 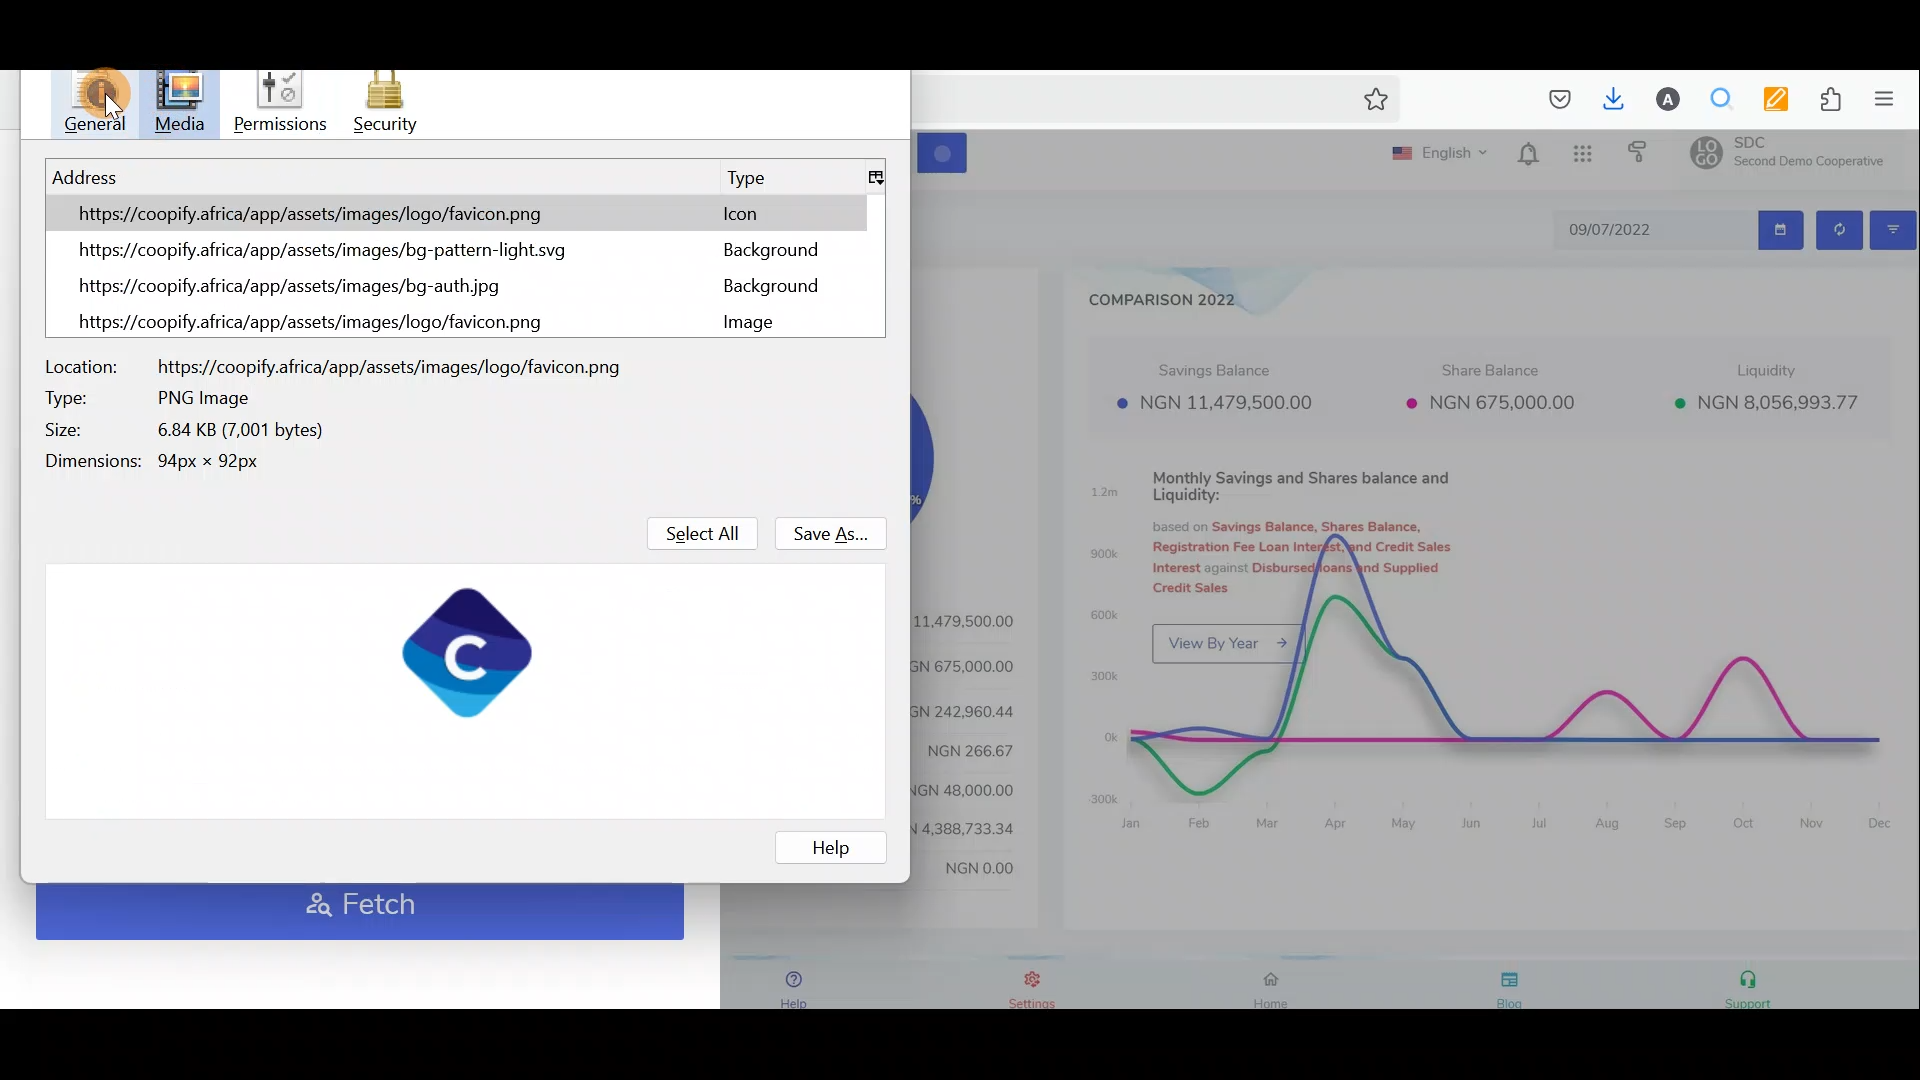 I want to click on Permissions, so click(x=283, y=99).